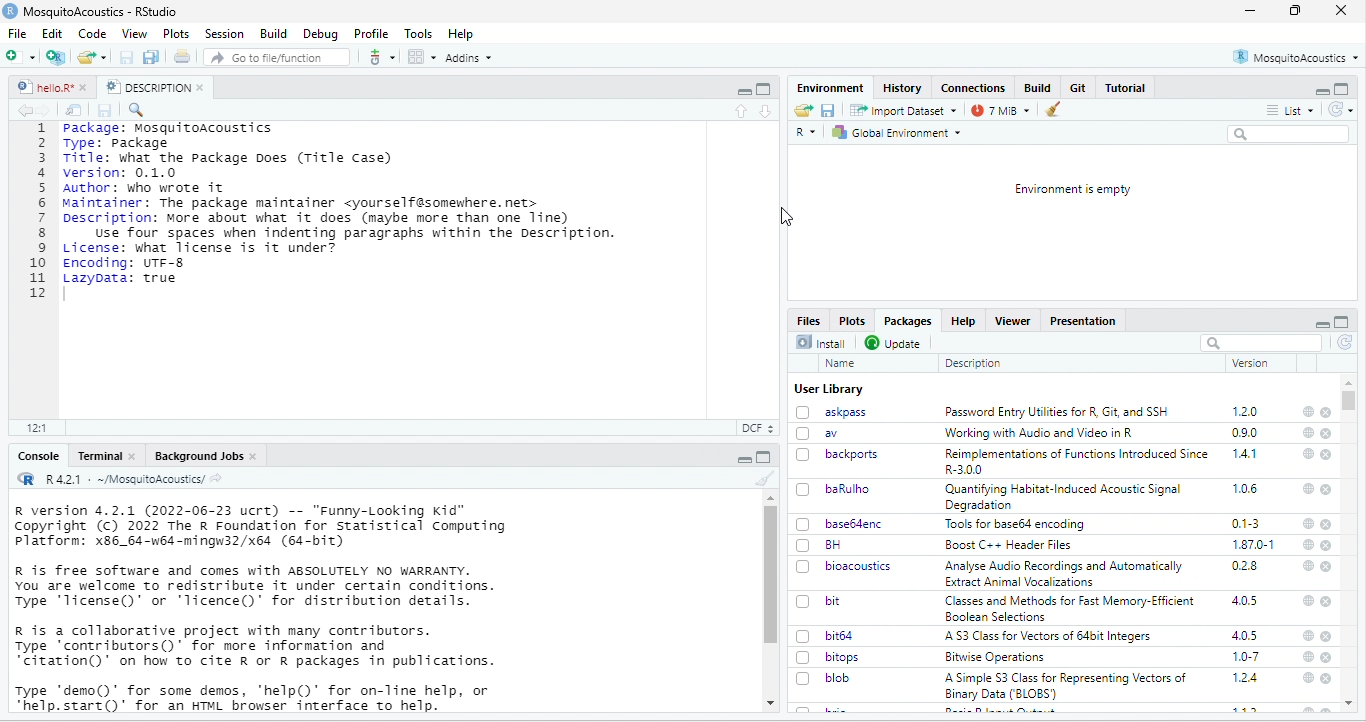  Describe the element at coordinates (1057, 109) in the screenshot. I see `Clear workspace` at that location.